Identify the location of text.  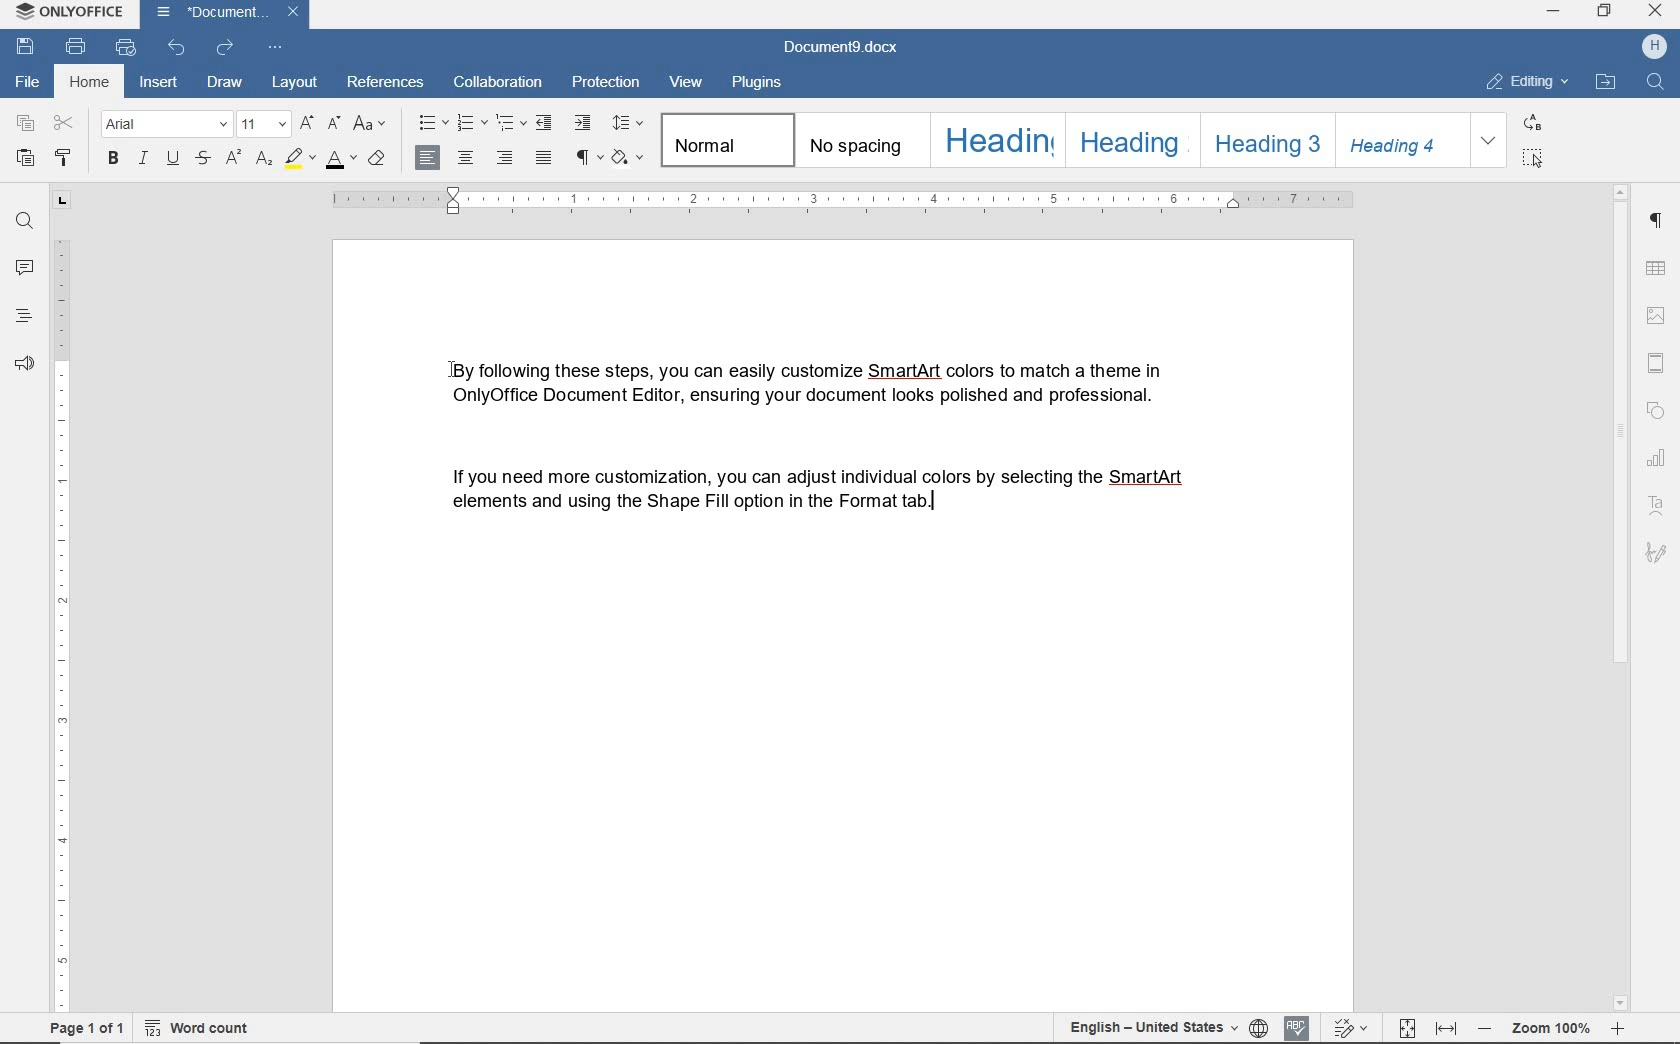
(826, 500).